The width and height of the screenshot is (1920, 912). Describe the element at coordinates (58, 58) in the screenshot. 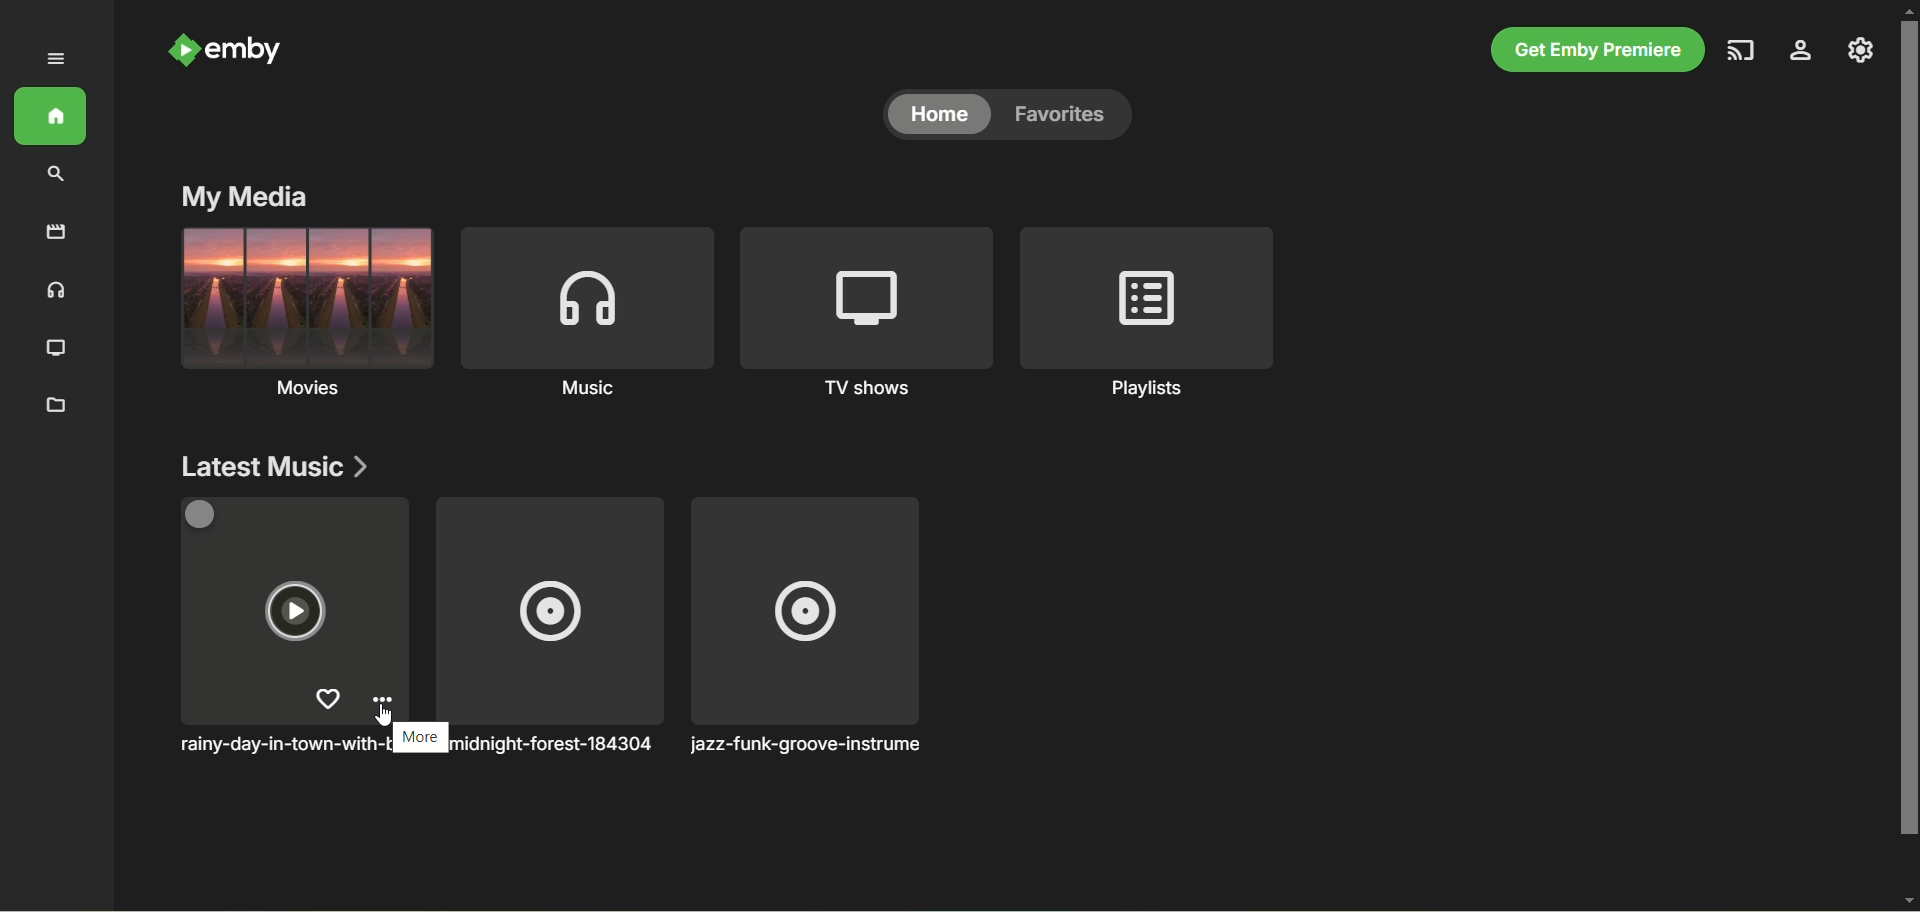

I see `expand` at that location.